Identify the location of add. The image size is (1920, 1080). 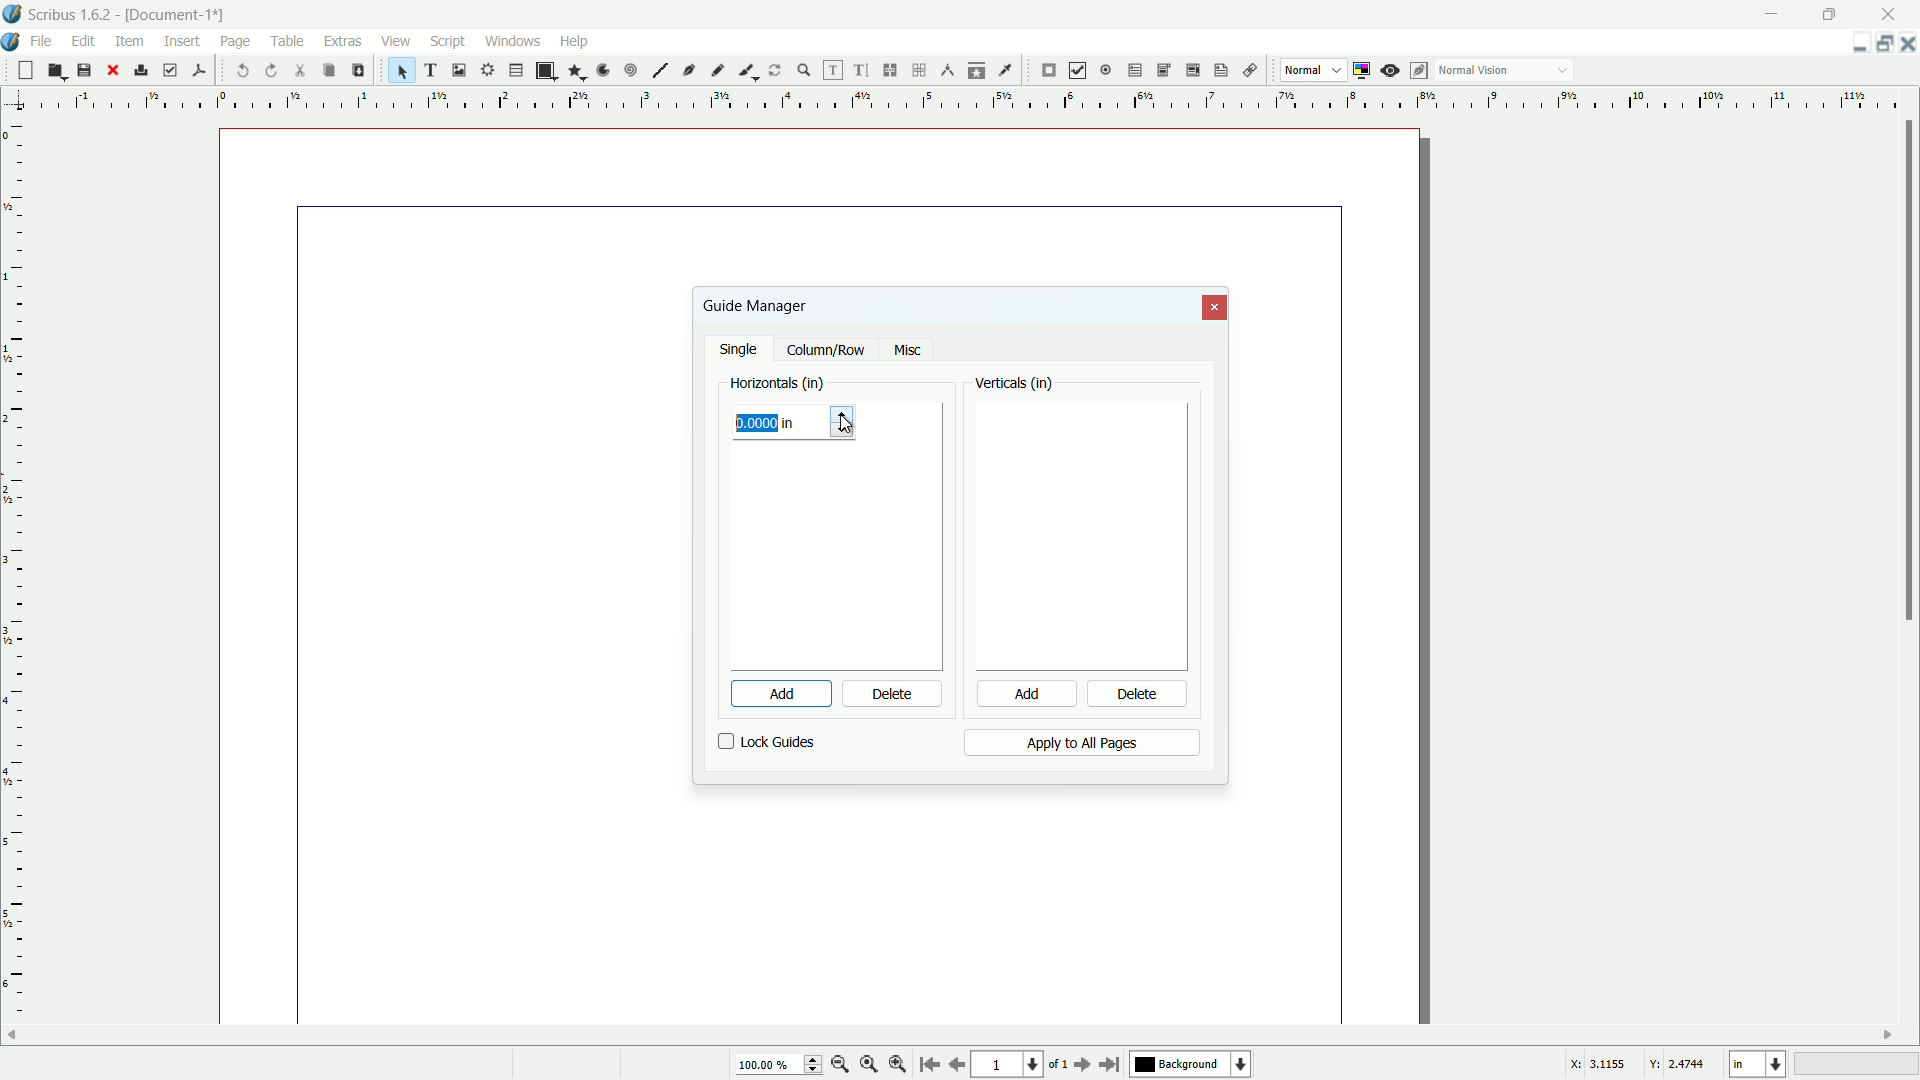
(1024, 695).